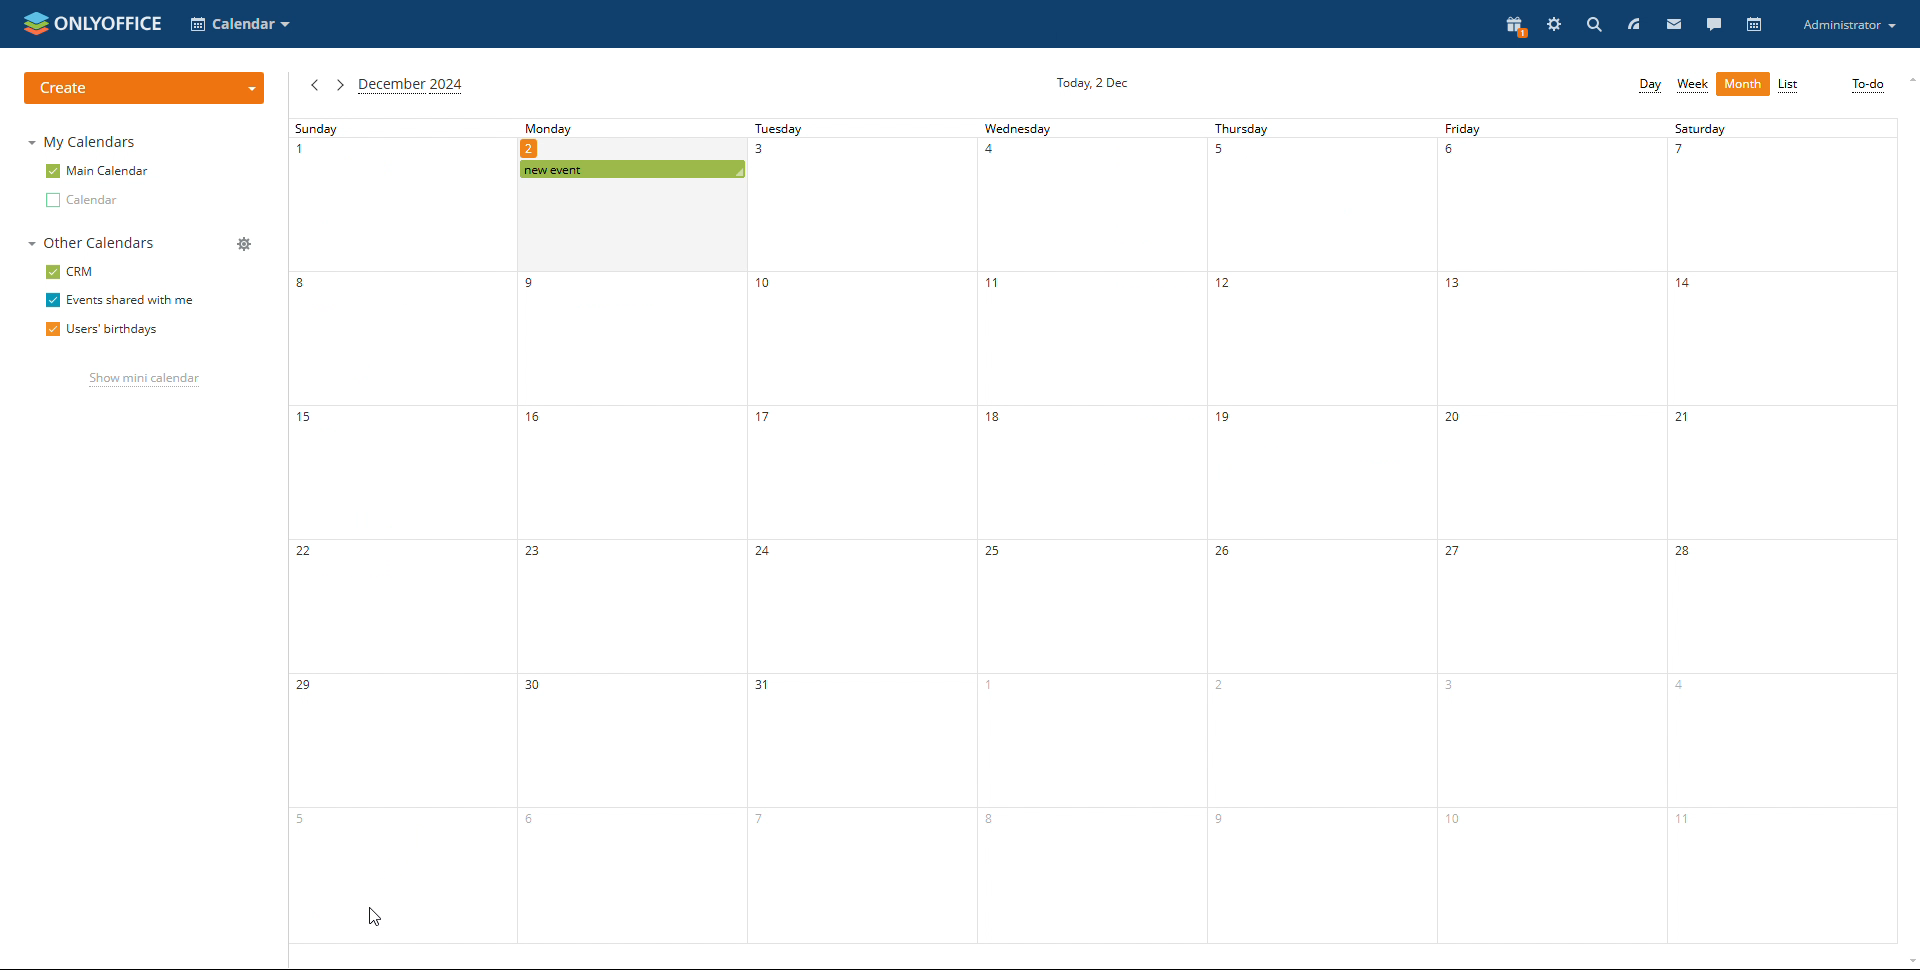 The height and width of the screenshot is (970, 1920). Describe the element at coordinates (1090, 82) in the screenshot. I see `current date` at that location.